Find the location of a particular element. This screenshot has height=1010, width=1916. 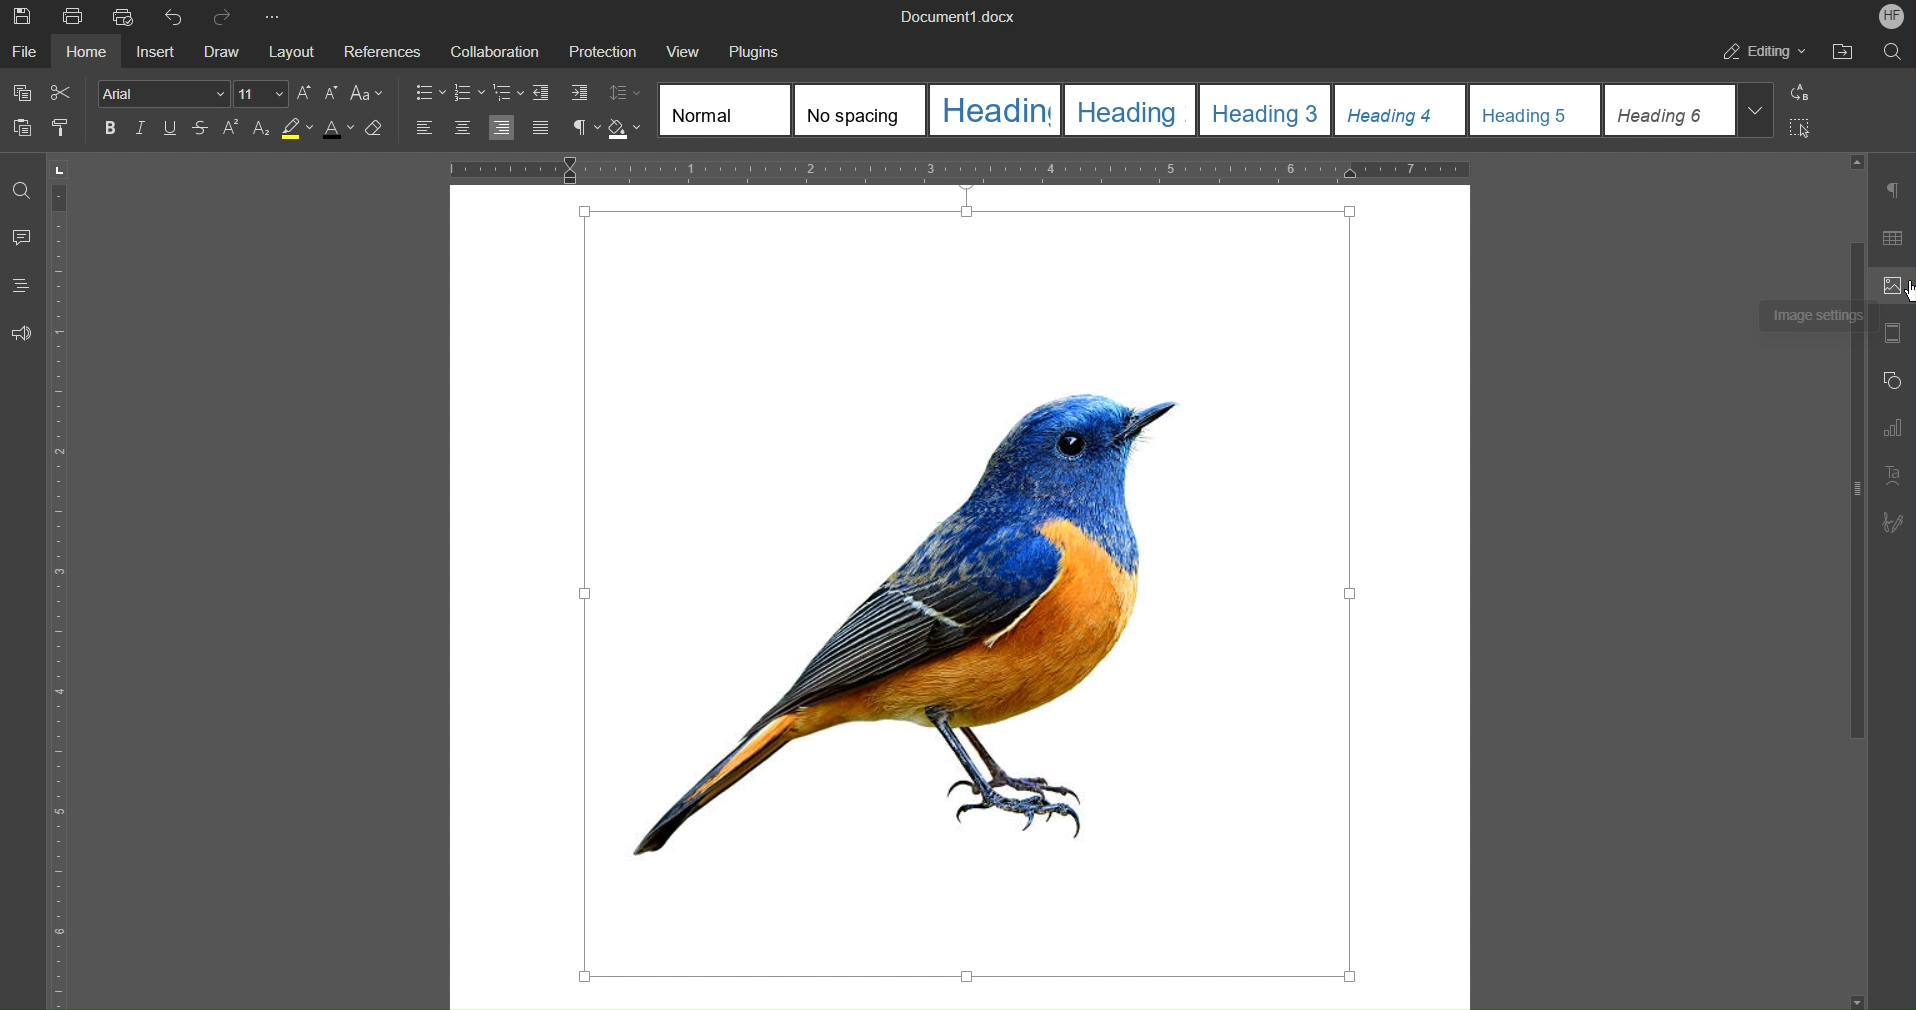

Comments is located at coordinates (22, 239).